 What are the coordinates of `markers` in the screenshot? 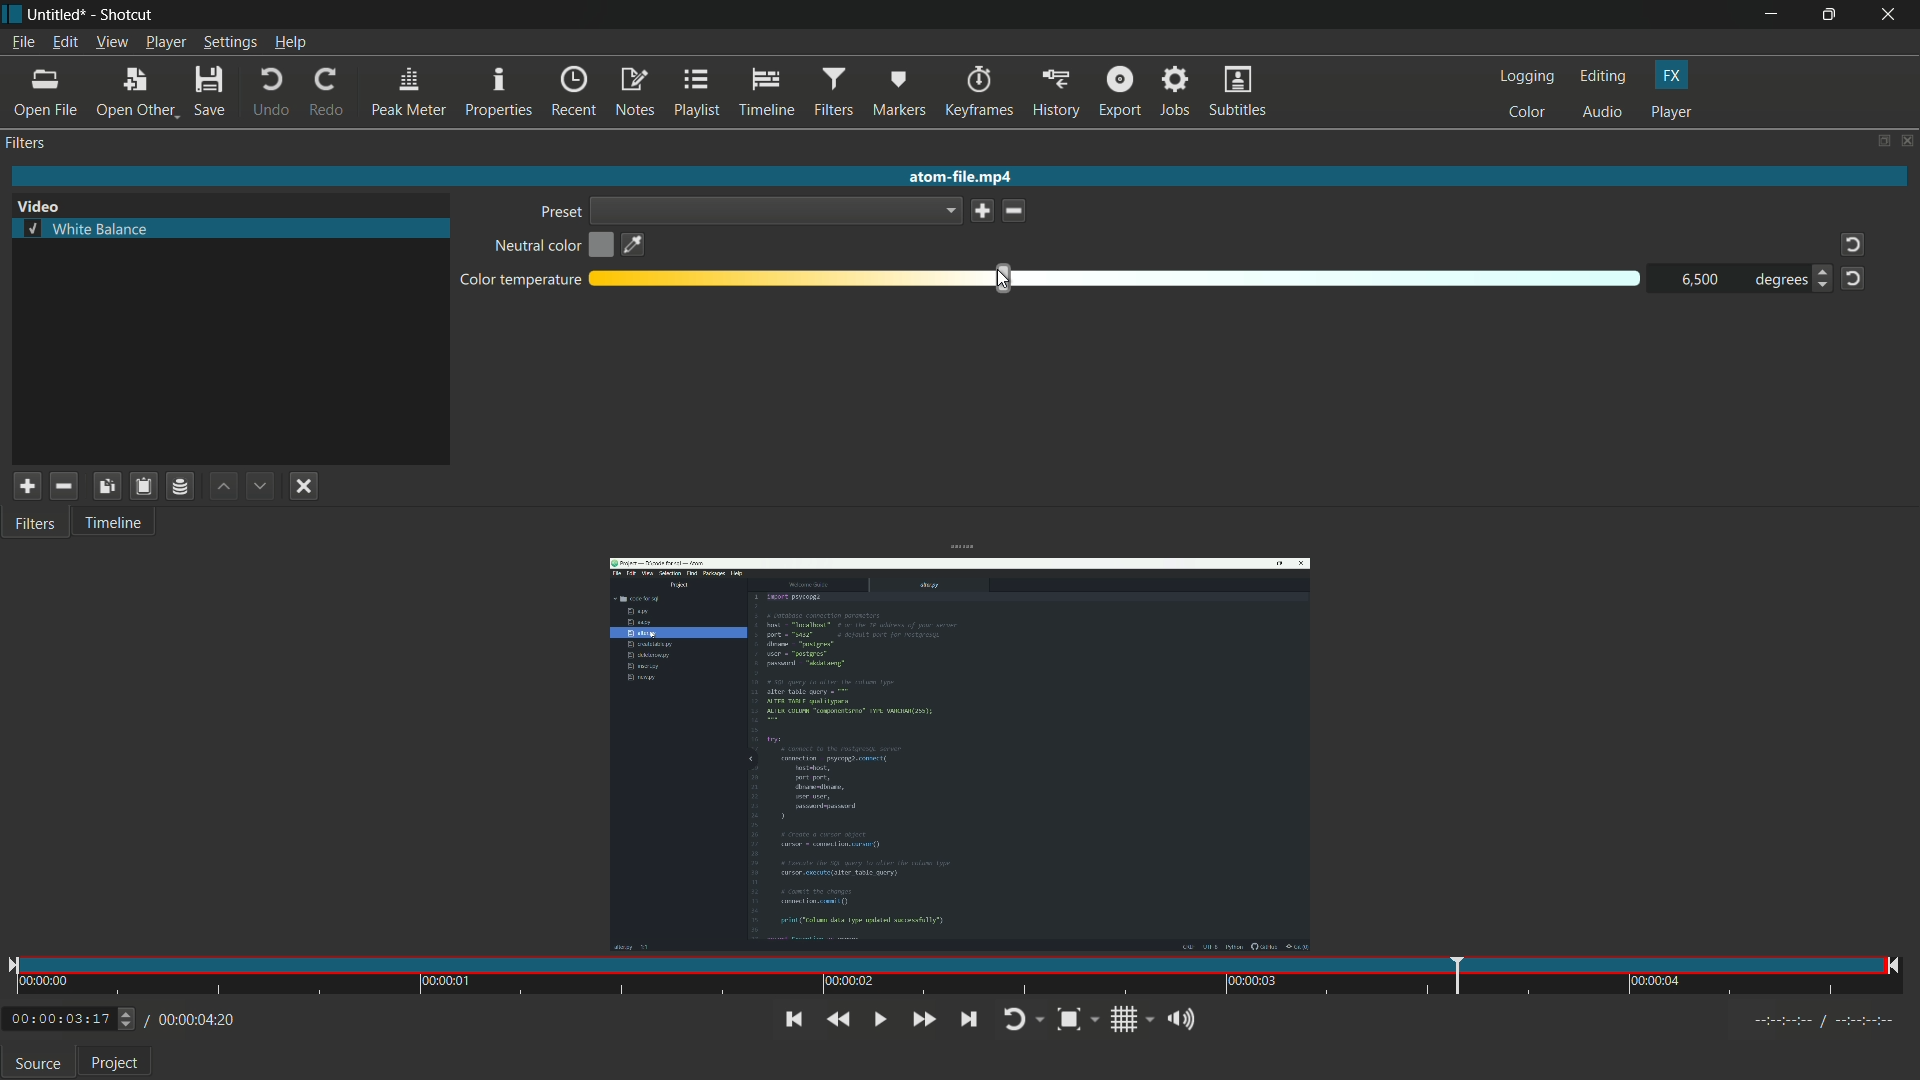 It's located at (899, 92).